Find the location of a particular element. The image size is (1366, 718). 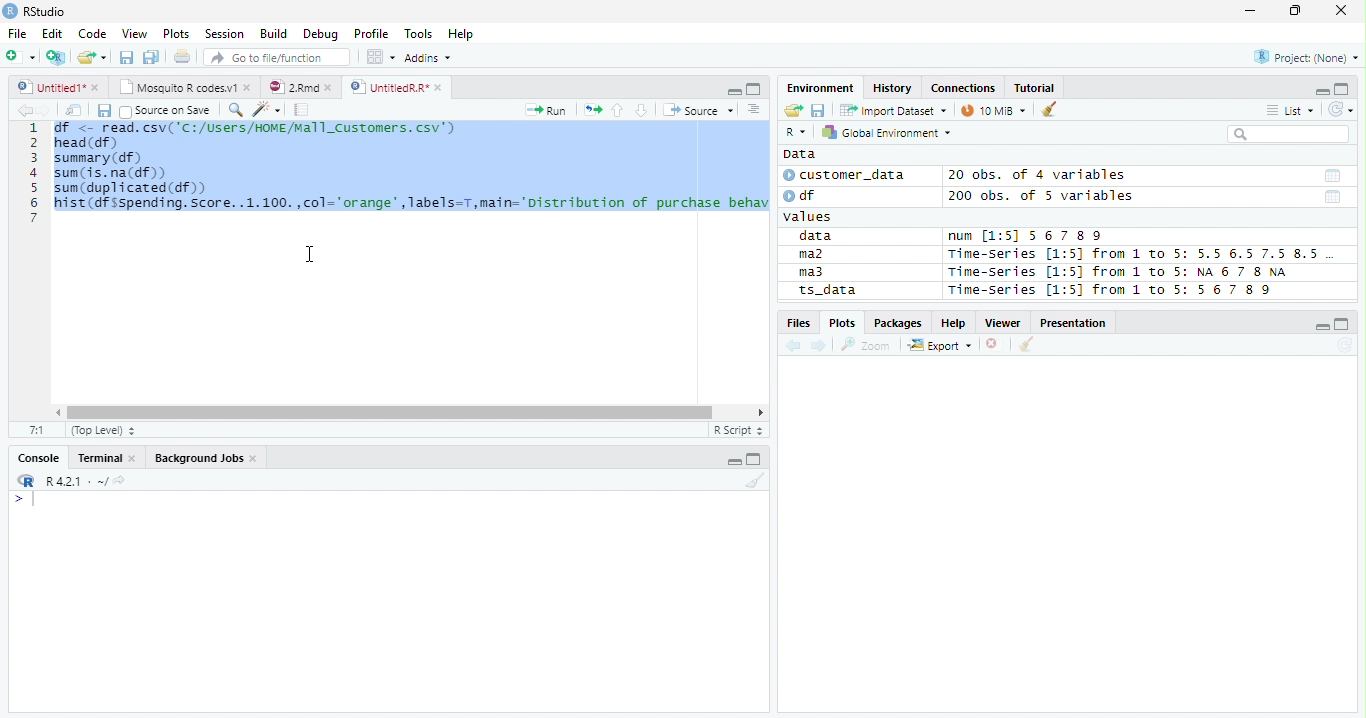

Help is located at coordinates (463, 34).